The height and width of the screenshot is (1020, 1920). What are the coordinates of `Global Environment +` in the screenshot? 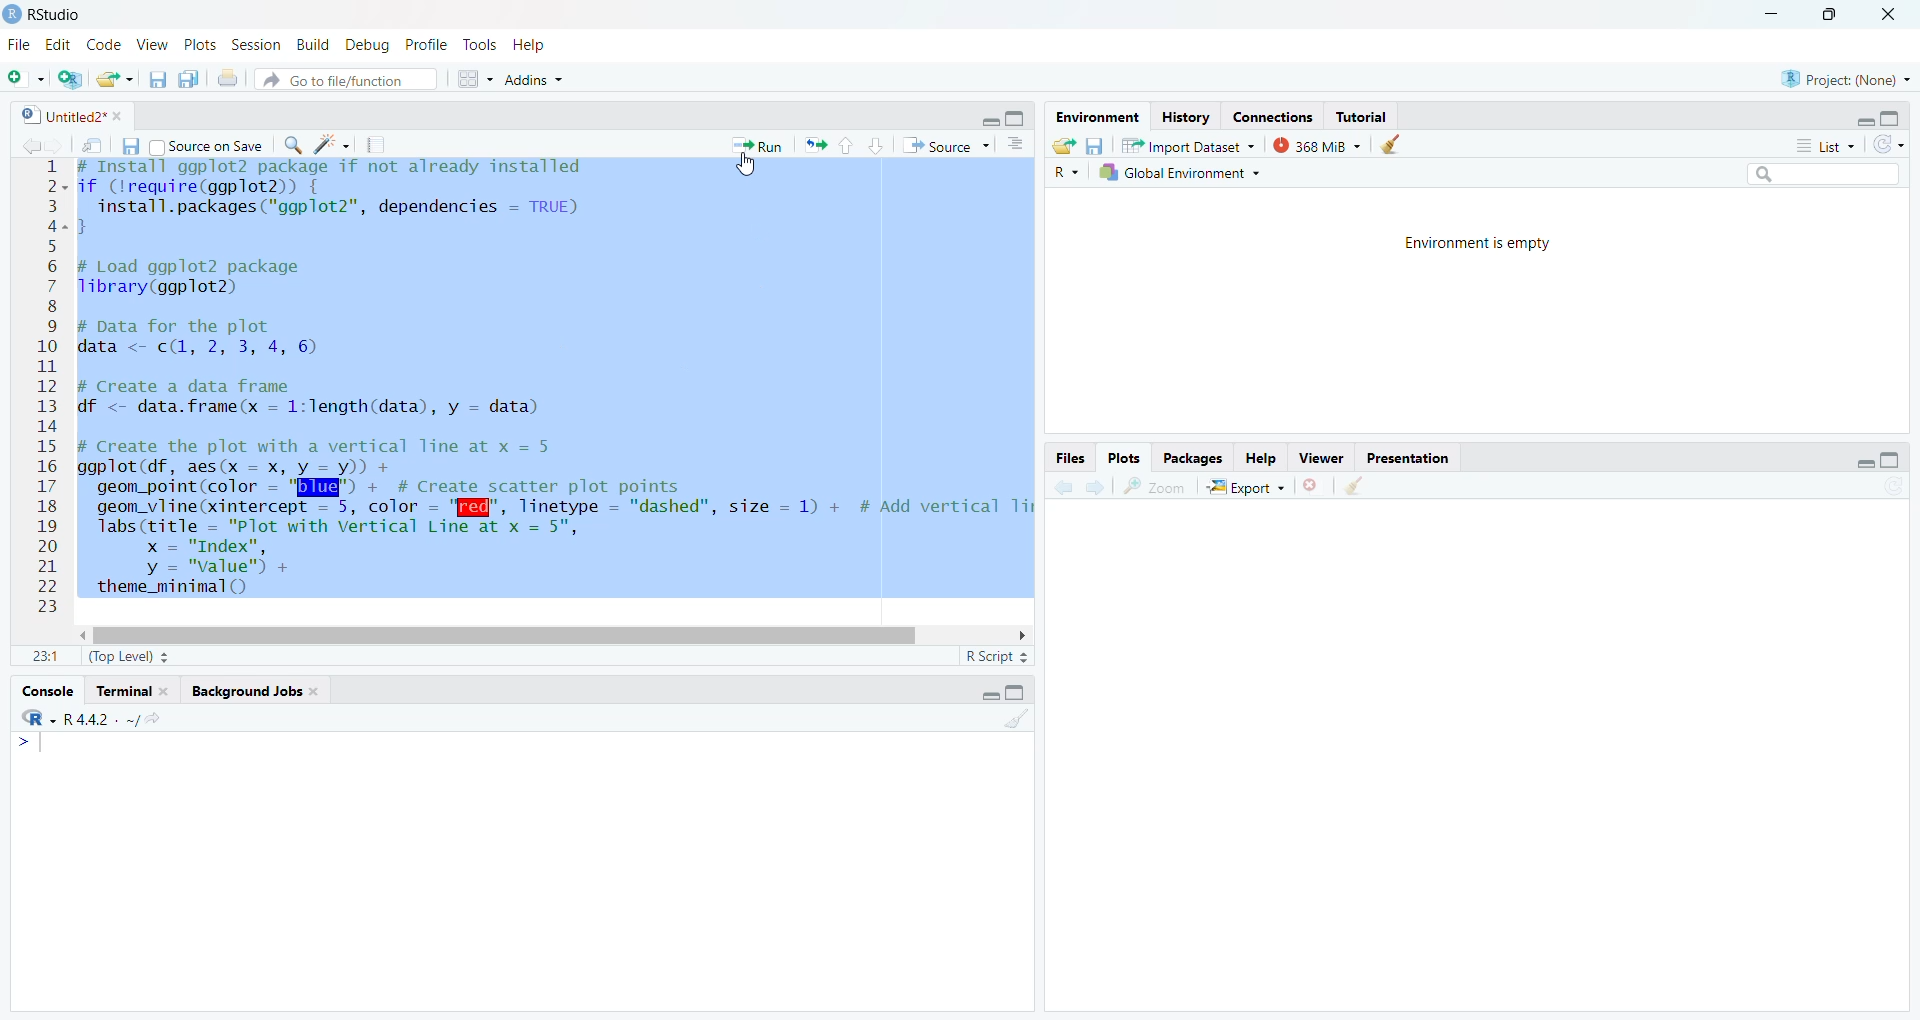 It's located at (1180, 173).